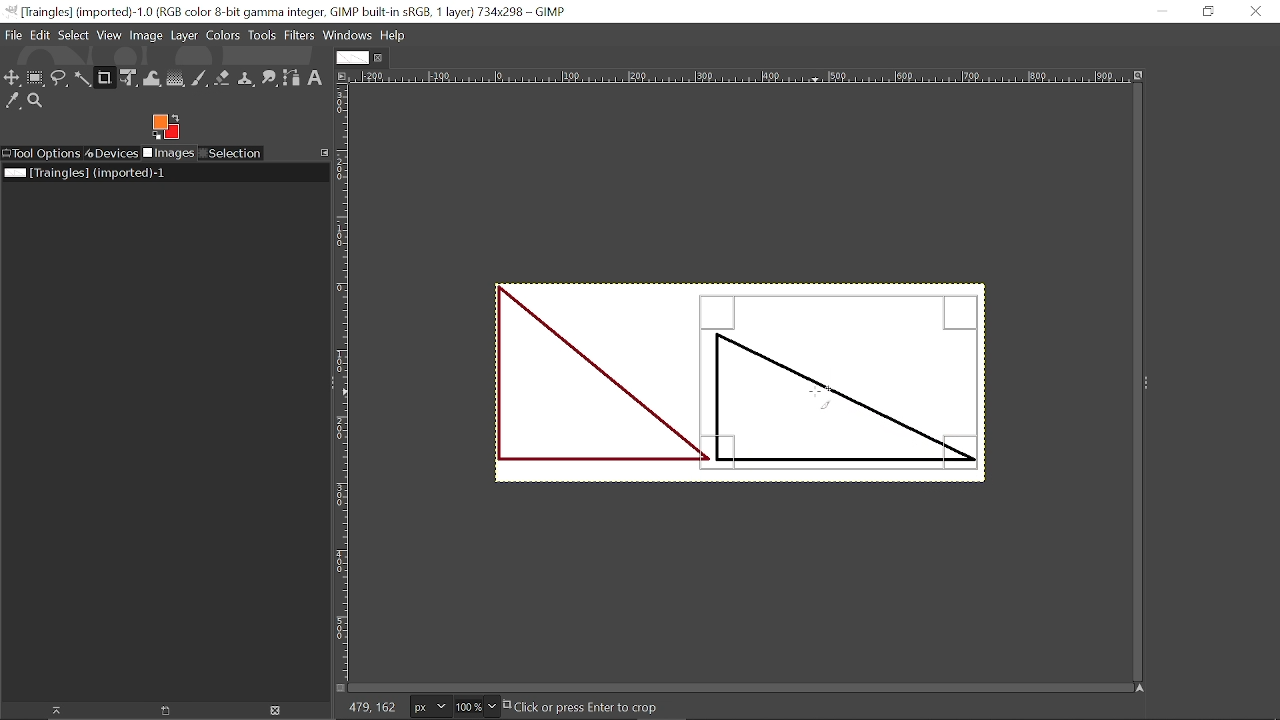 The image size is (1280, 720). What do you see at coordinates (823, 397) in the screenshot?
I see `cursor` at bounding box center [823, 397].